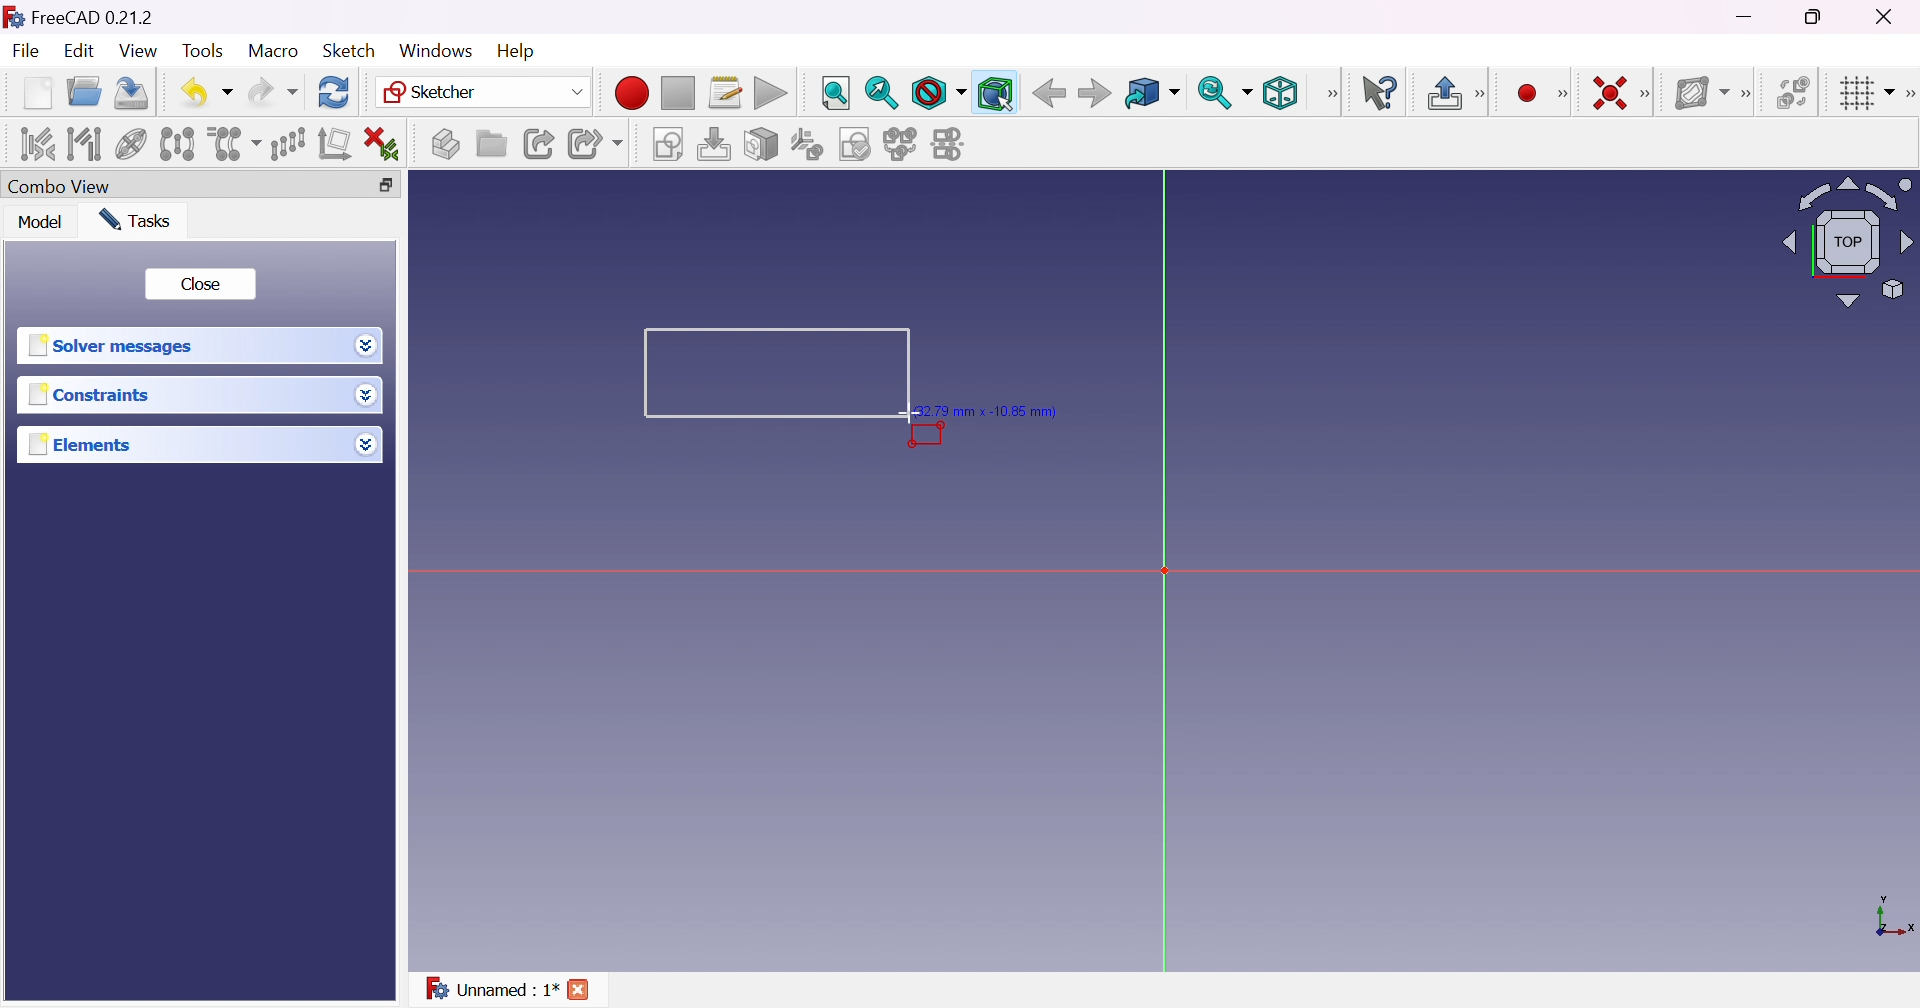  What do you see at coordinates (1525, 93) in the screenshot?
I see `Create point` at bounding box center [1525, 93].